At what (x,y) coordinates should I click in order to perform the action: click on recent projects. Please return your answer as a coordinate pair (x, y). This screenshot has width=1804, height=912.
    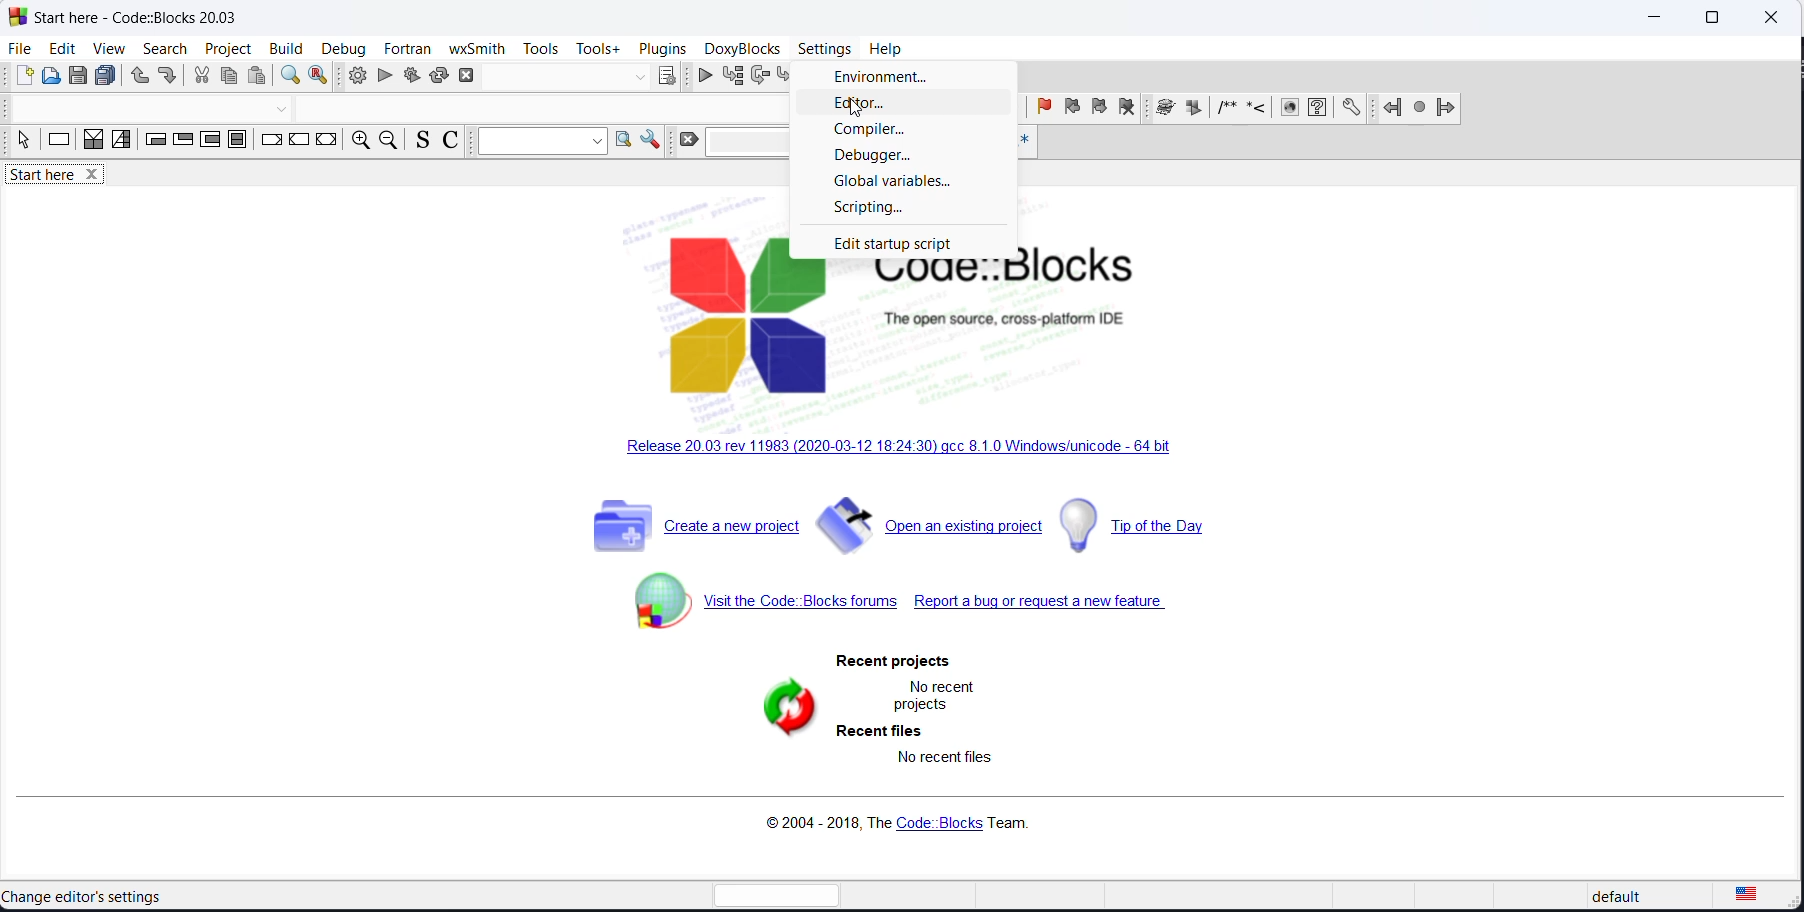
    Looking at the image, I should click on (882, 661).